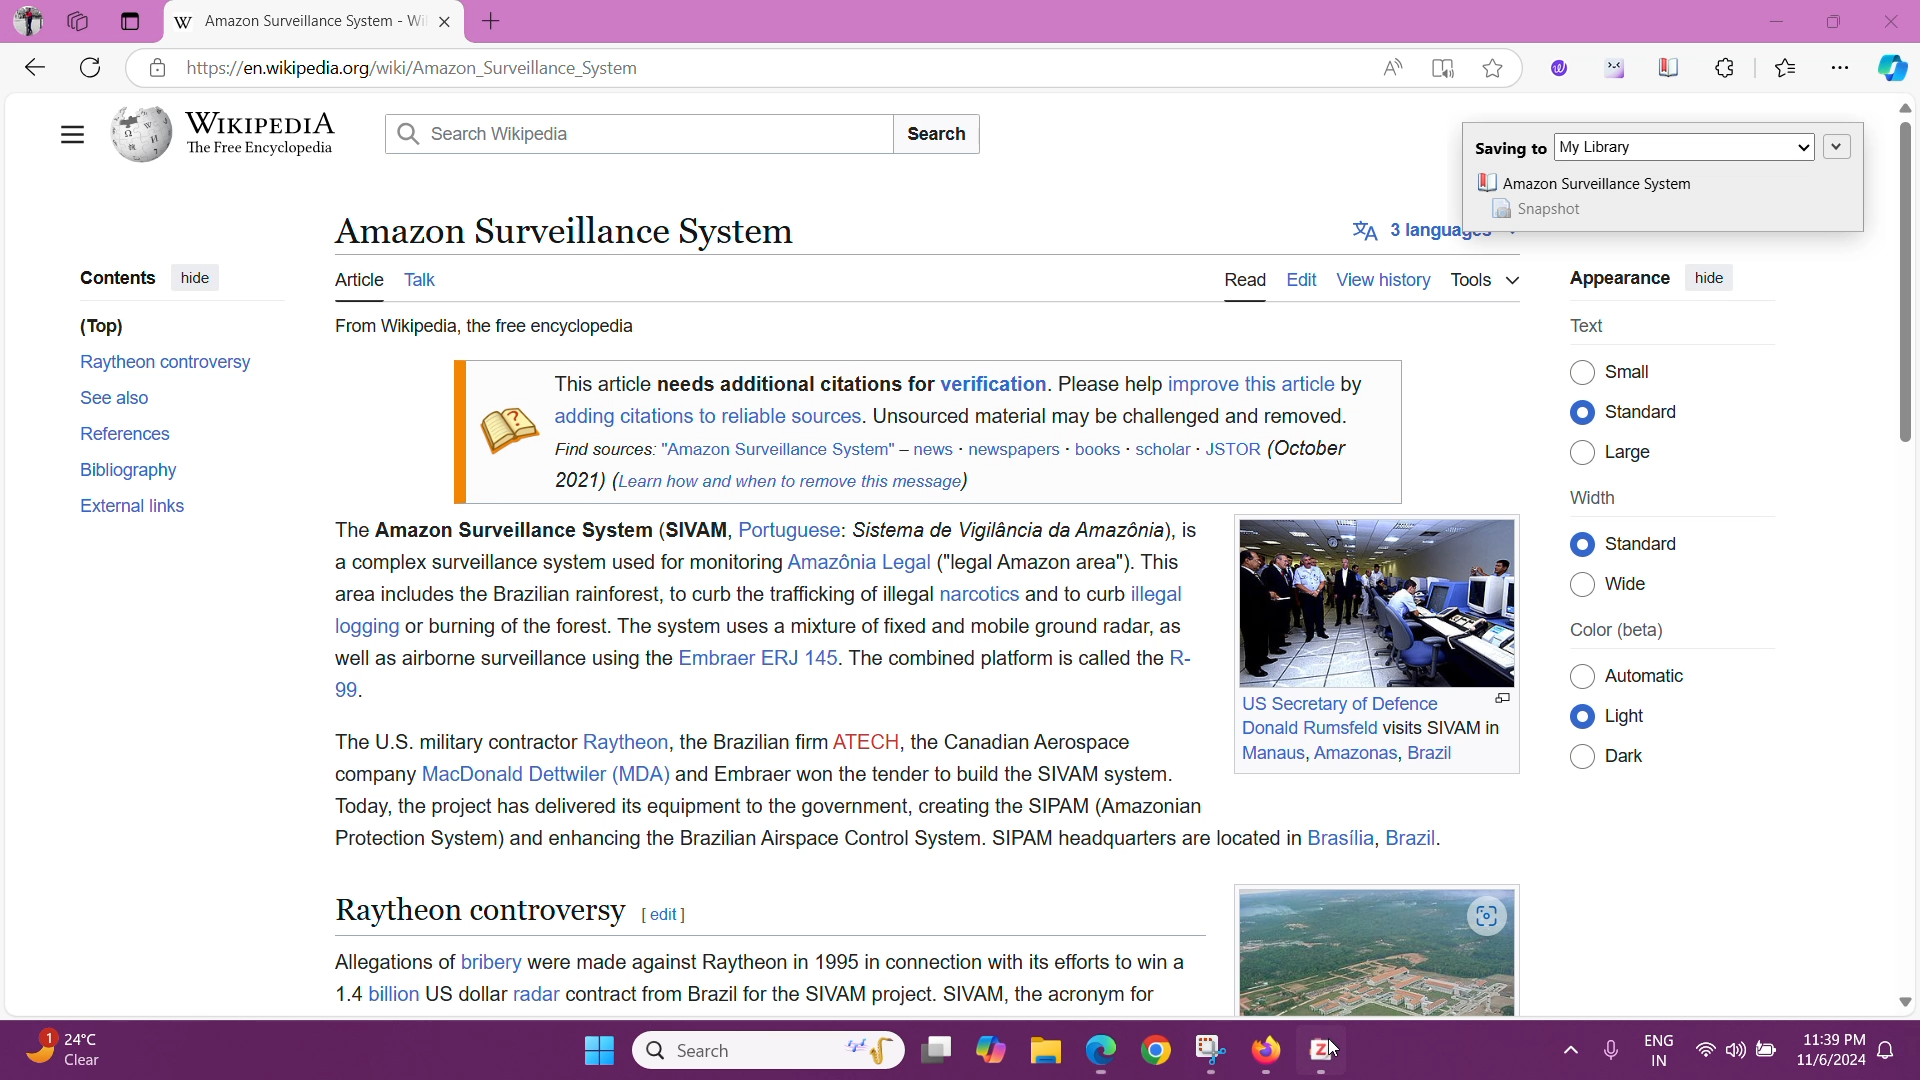 This screenshot has width=1920, height=1080. Describe the element at coordinates (1836, 21) in the screenshot. I see `Restore Down` at that location.